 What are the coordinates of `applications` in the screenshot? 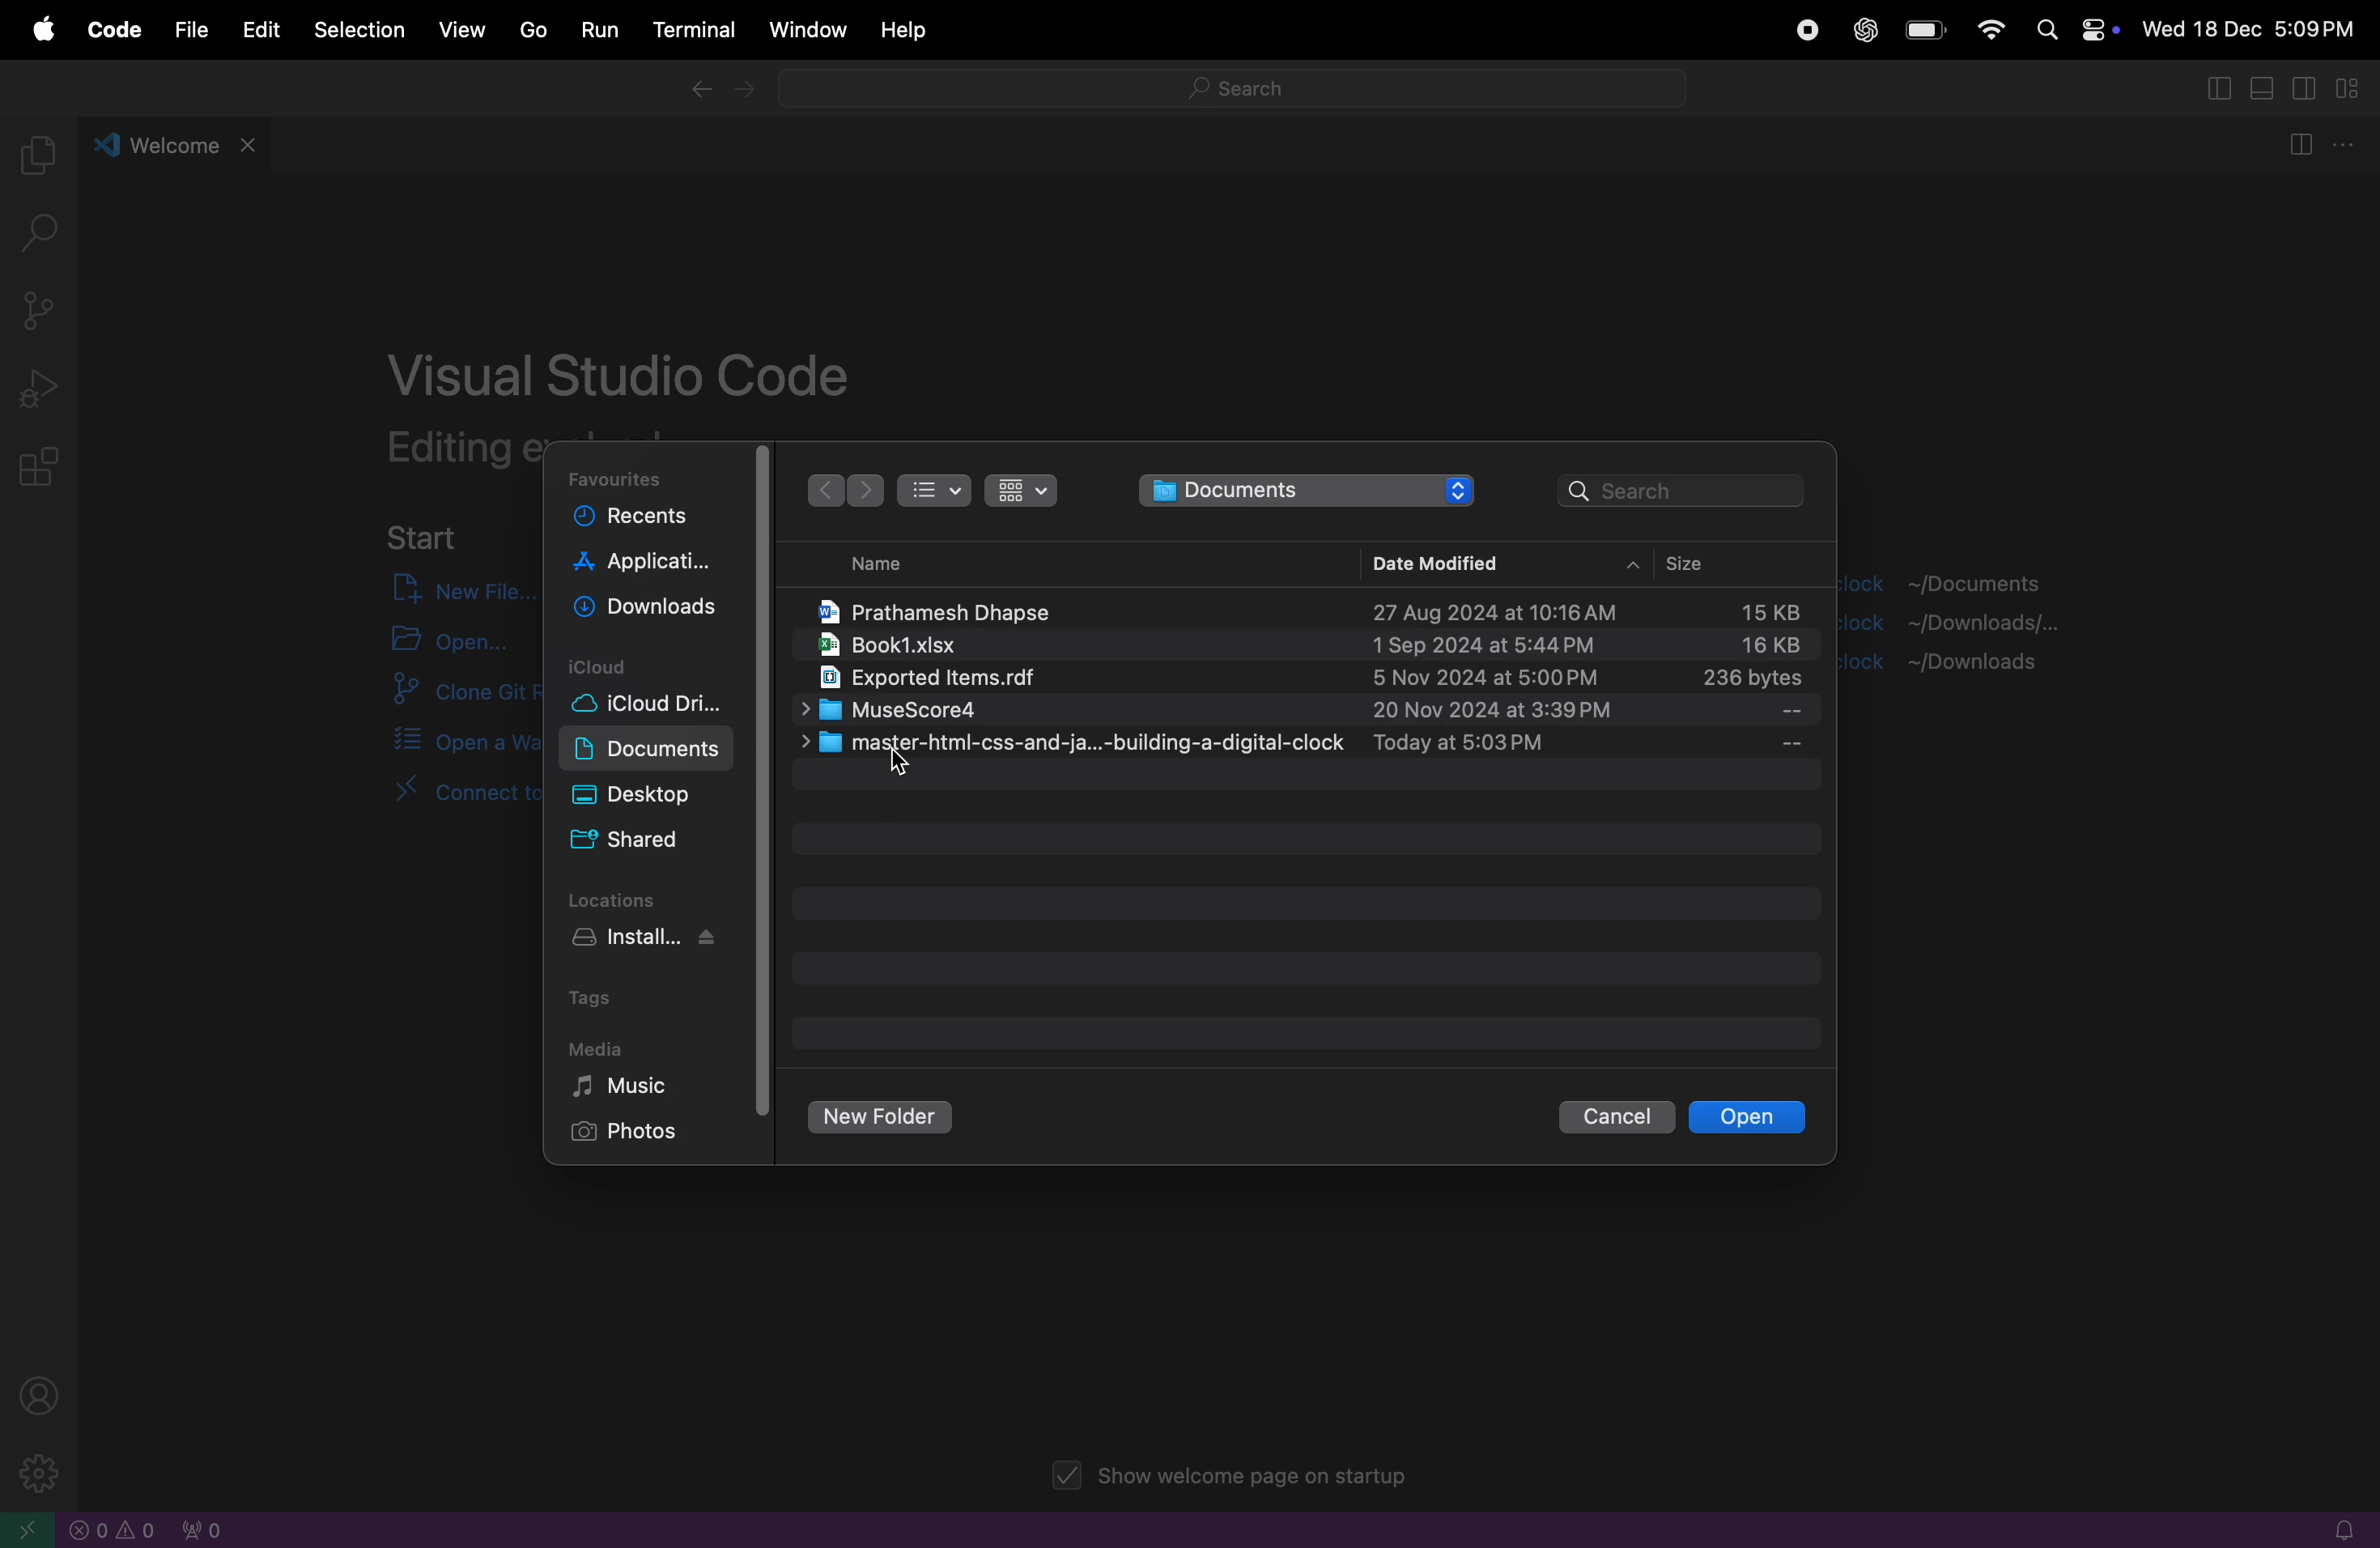 It's located at (646, 566).